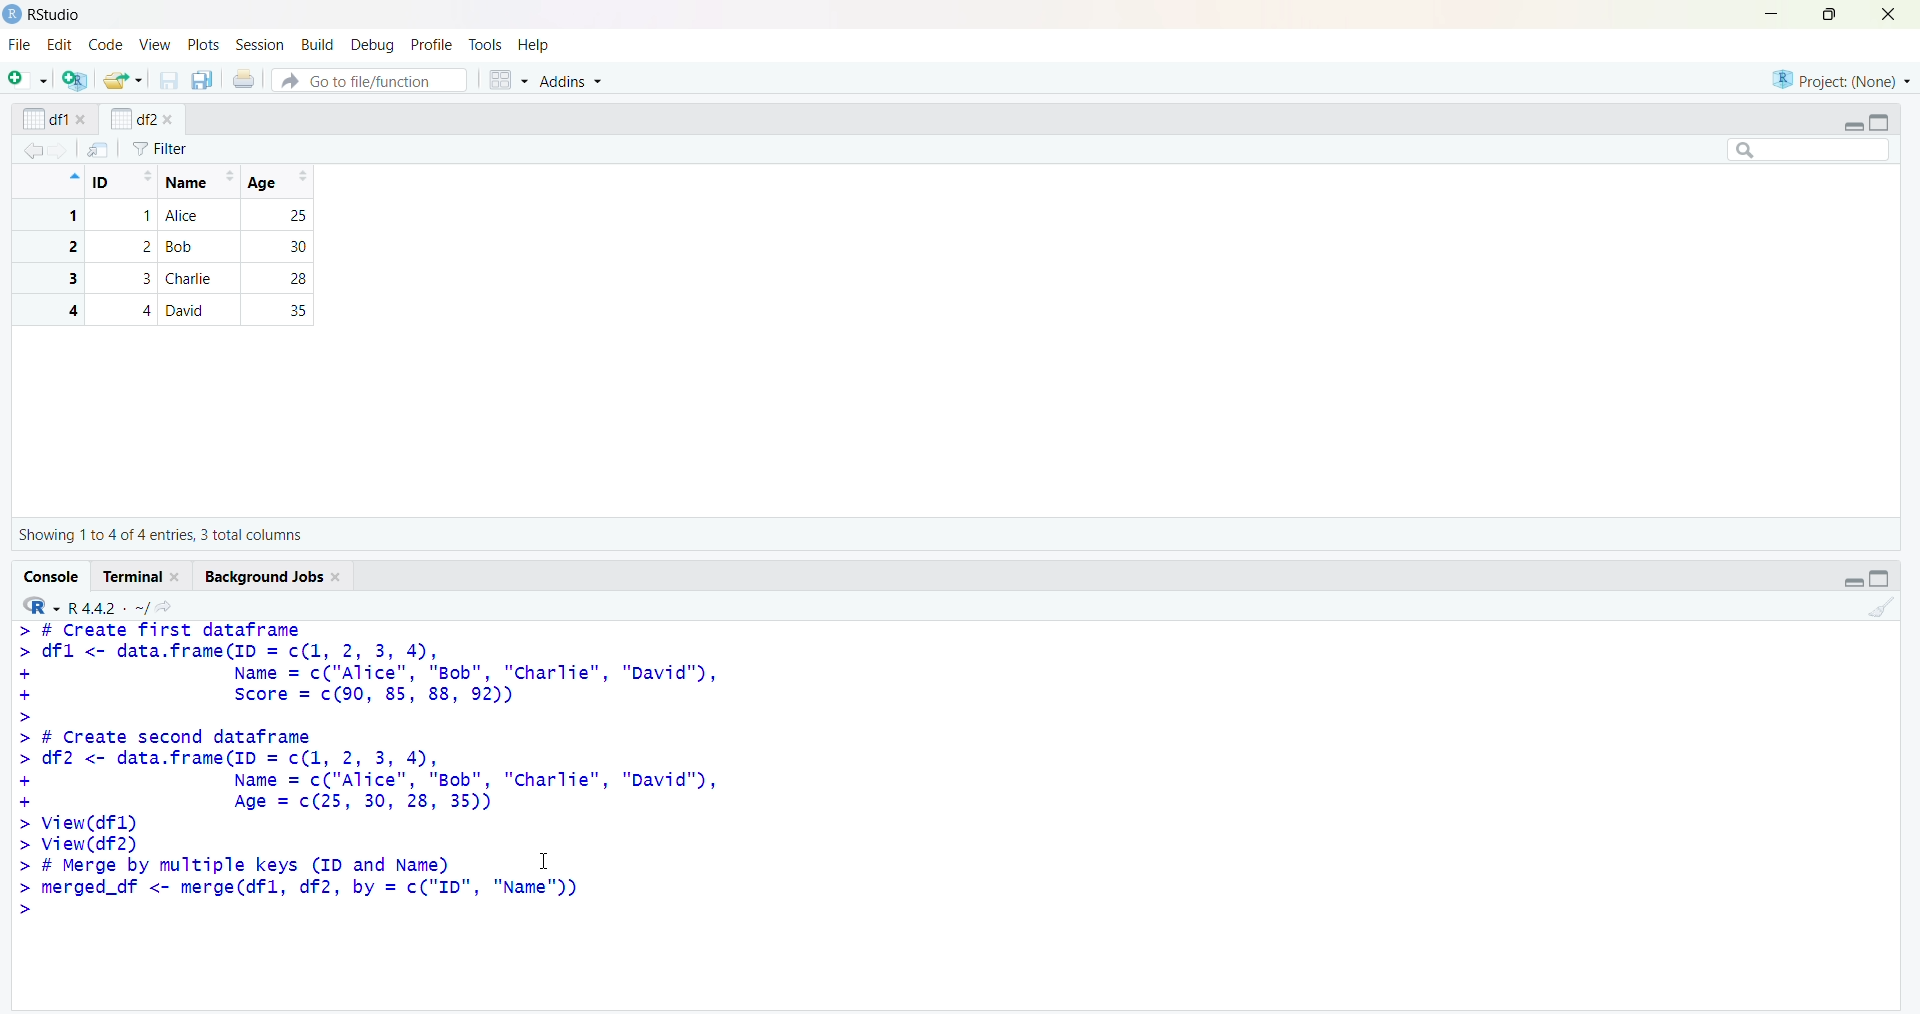  I want to click on maximize, so click(1832, 14).